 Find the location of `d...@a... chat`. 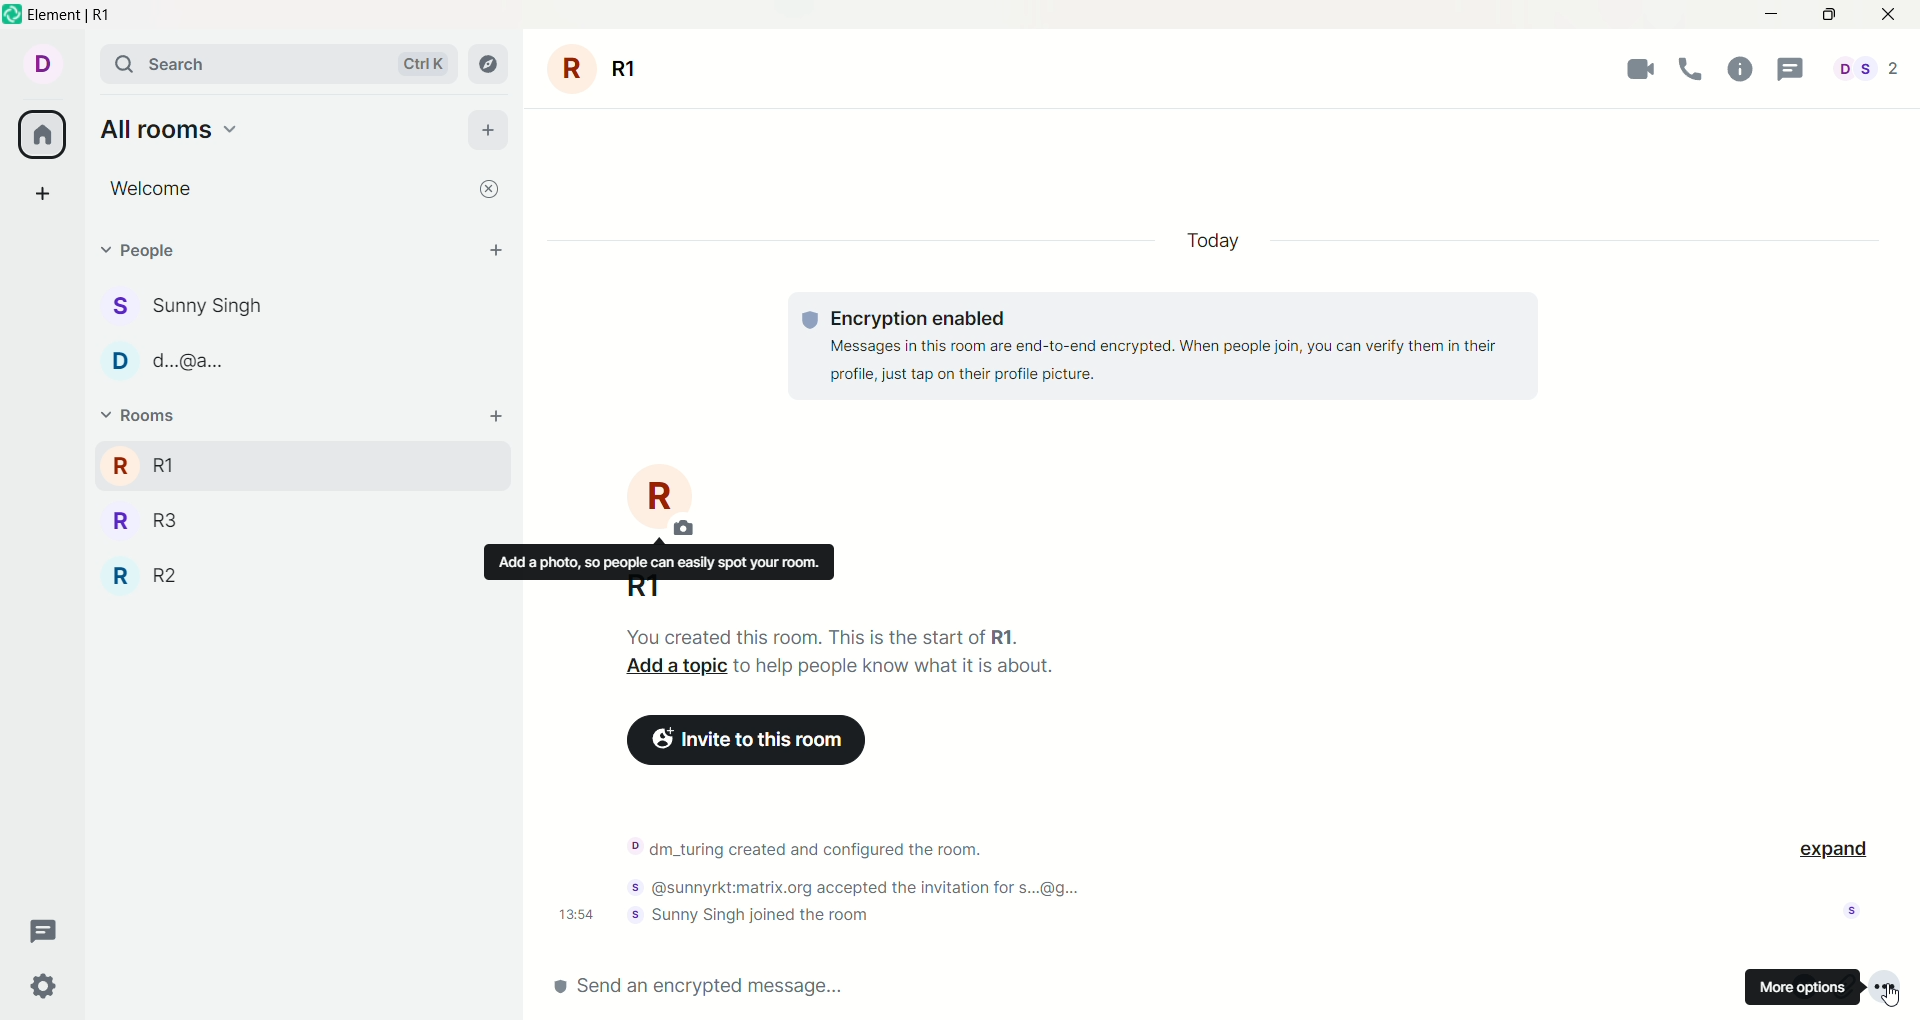

d...@a... chat is located at coordinates (168, 361).